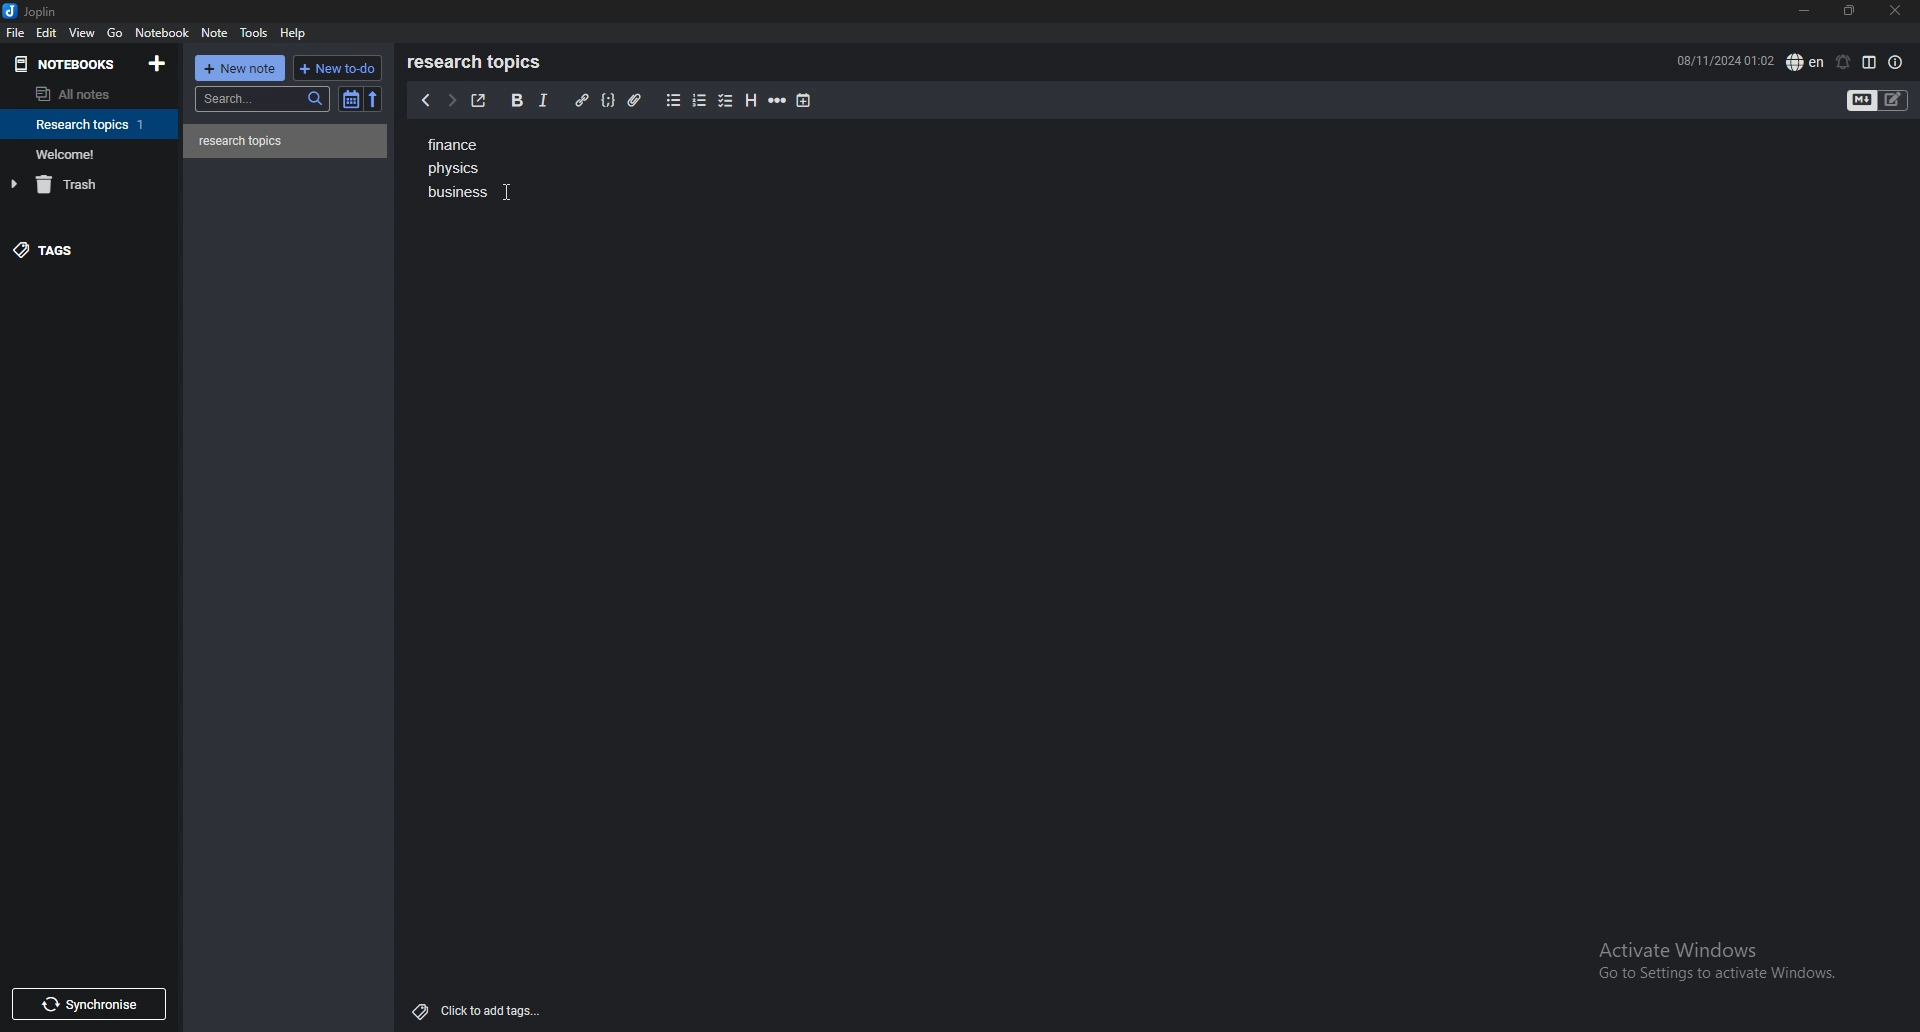 This screenshot has height=1032, width=1920. Describe the element at coordinates (92, 124) in the screenshot. I see `notebook` at that location.